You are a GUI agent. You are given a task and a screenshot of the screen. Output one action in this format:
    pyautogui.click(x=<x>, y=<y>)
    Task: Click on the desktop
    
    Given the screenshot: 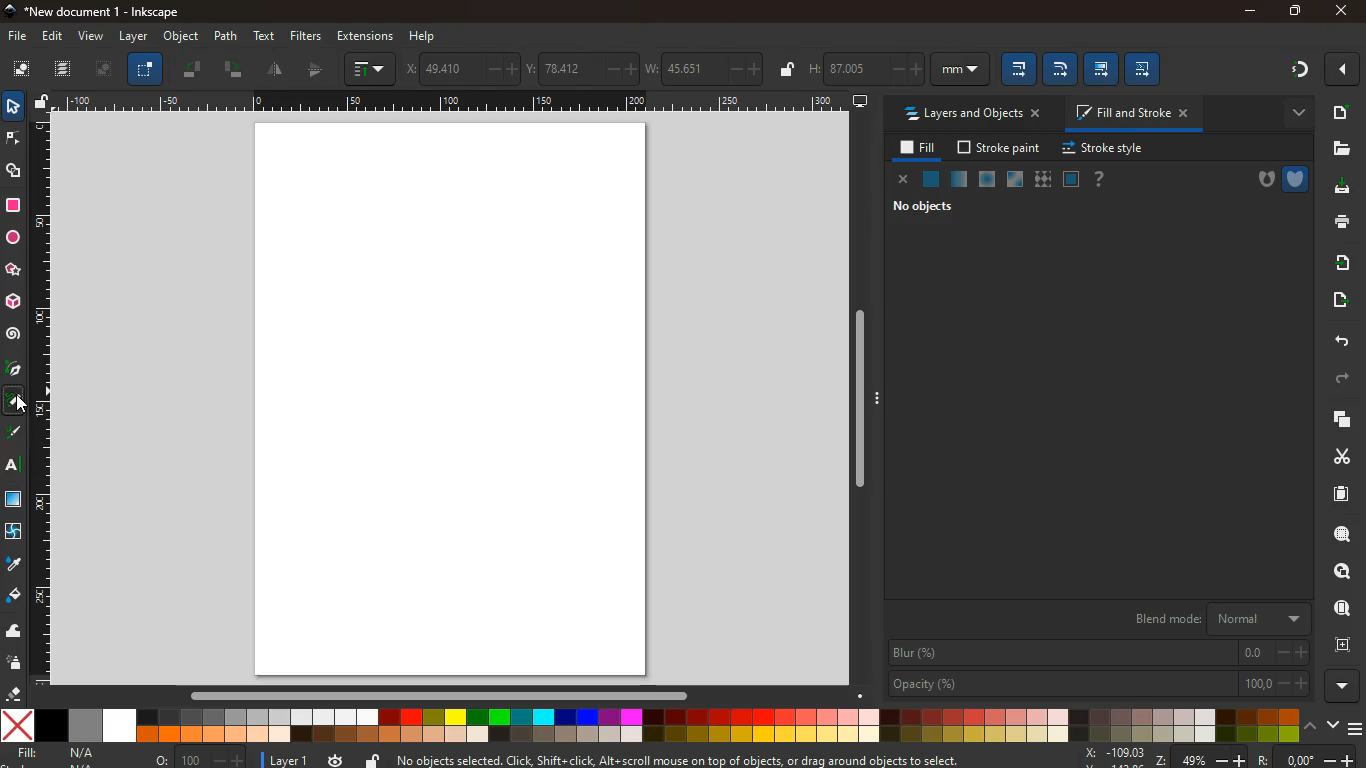 What is the action you would take?
    pyautogui.click(x=861, y=102)
    